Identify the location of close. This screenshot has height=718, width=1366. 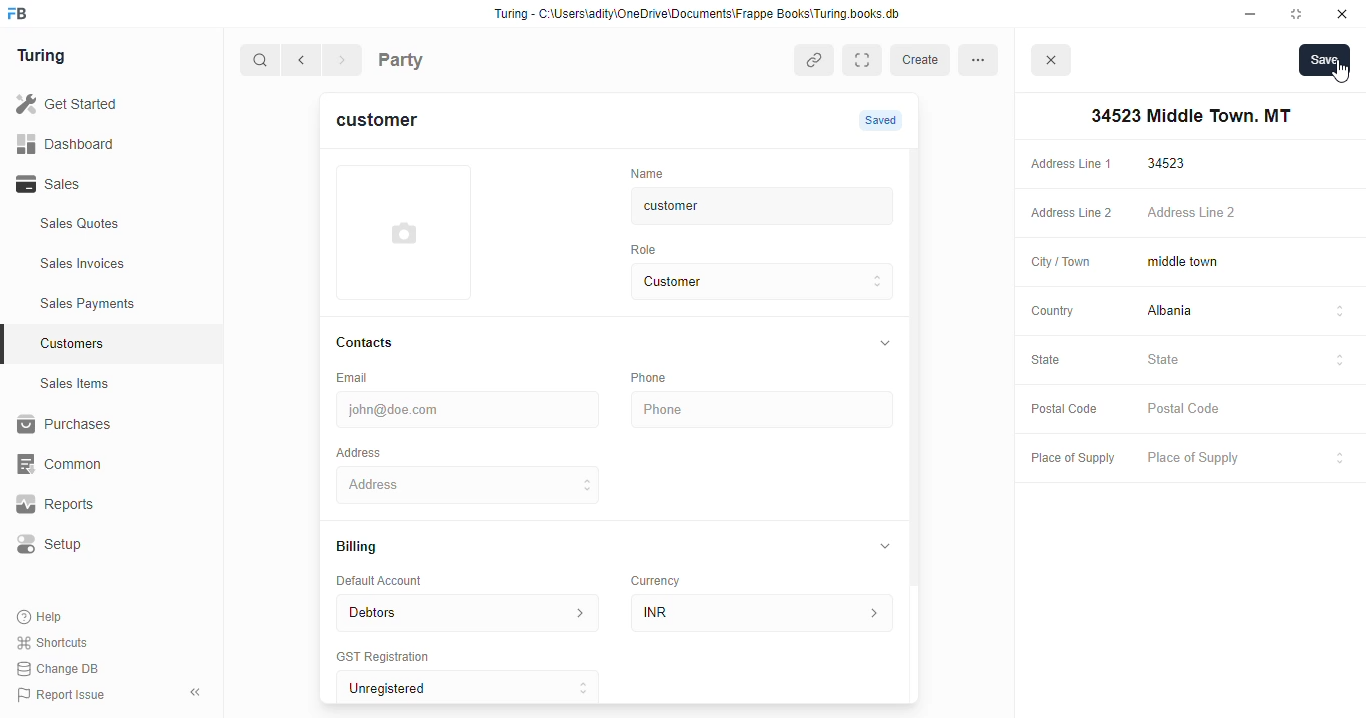
(1054, 63).